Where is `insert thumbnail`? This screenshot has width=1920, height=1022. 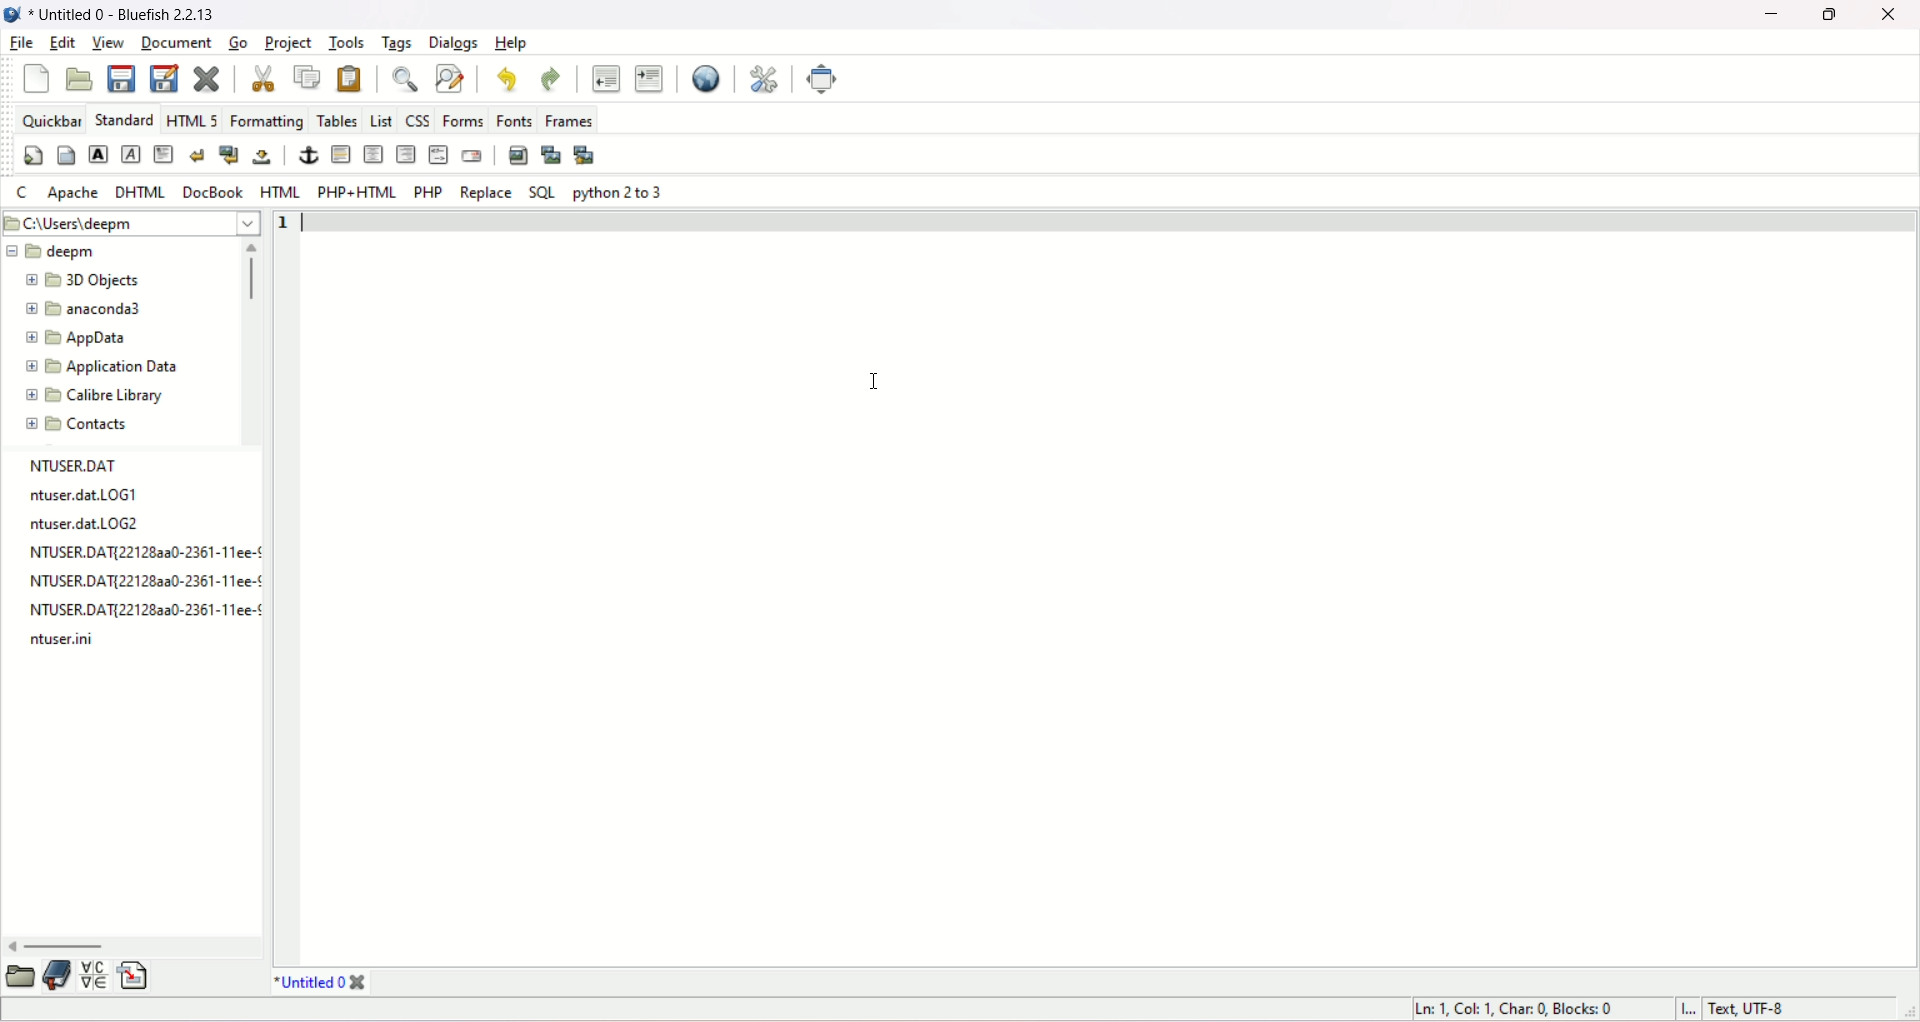 insert thumbnail is located at coordinates (553, 156).